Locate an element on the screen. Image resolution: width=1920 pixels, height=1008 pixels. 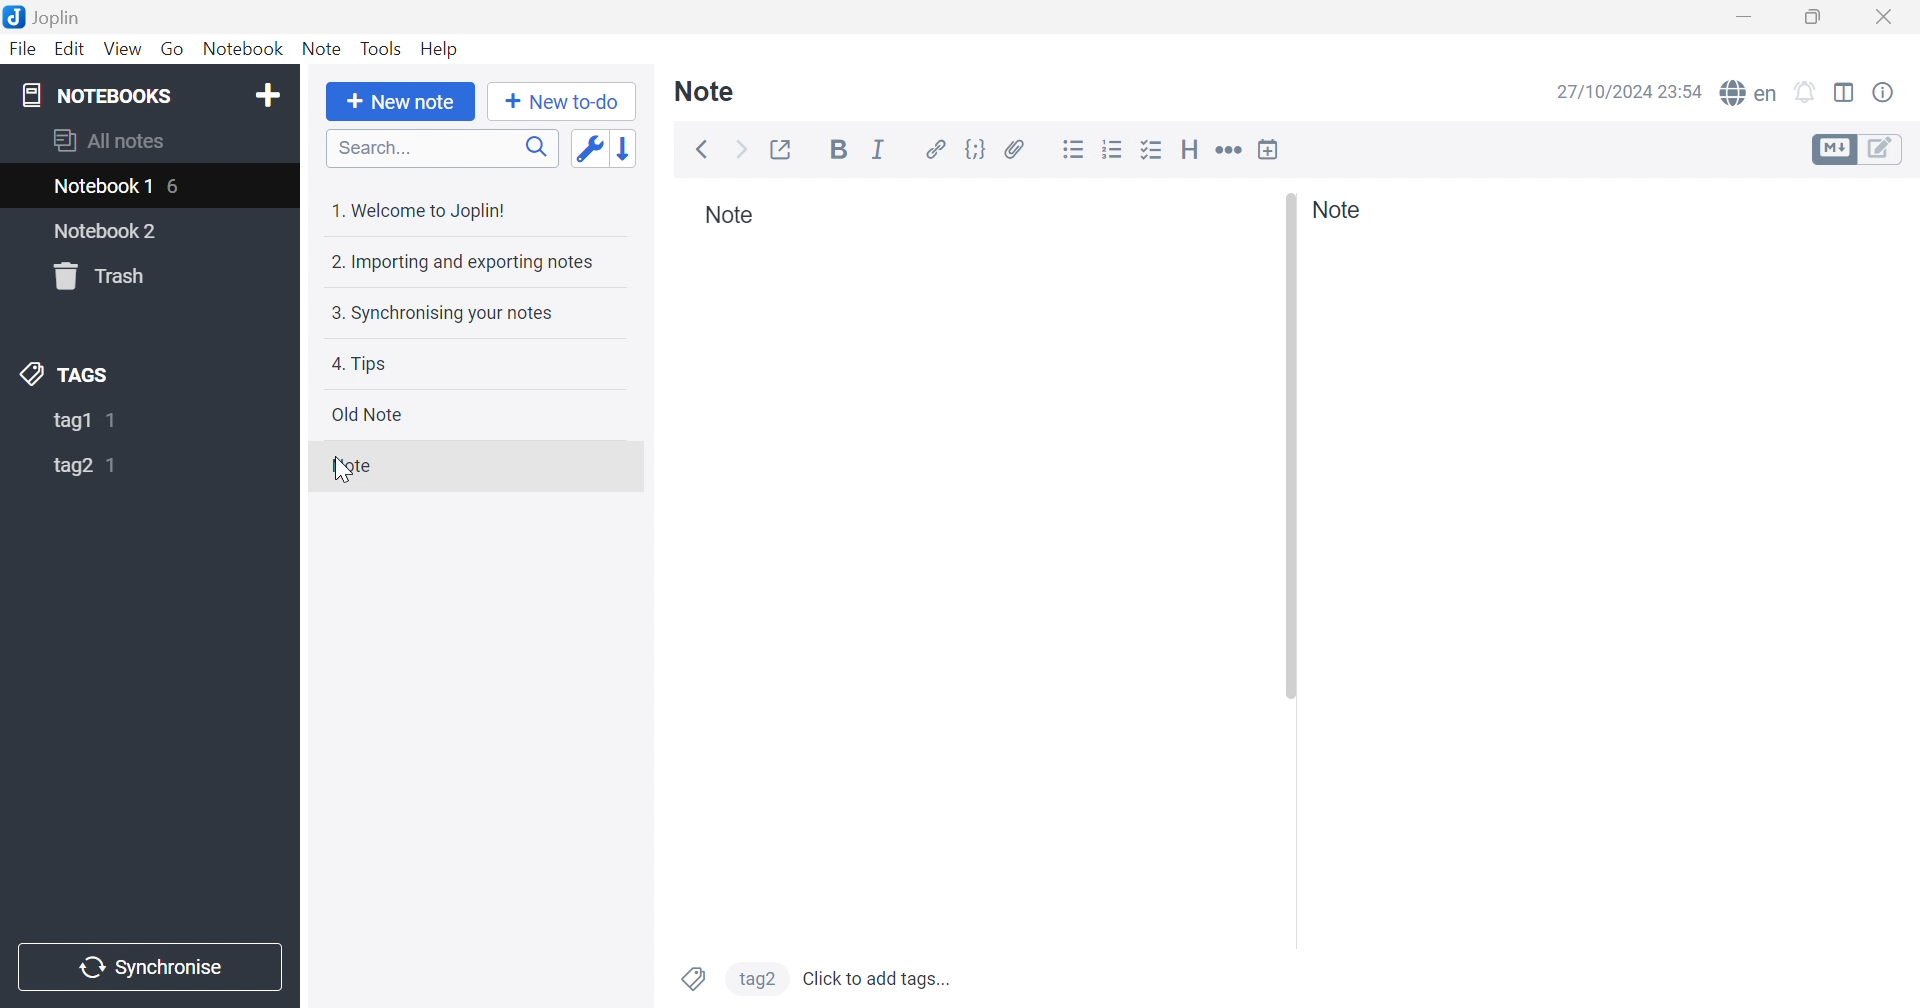
Back is located at coordinates (701, 150).